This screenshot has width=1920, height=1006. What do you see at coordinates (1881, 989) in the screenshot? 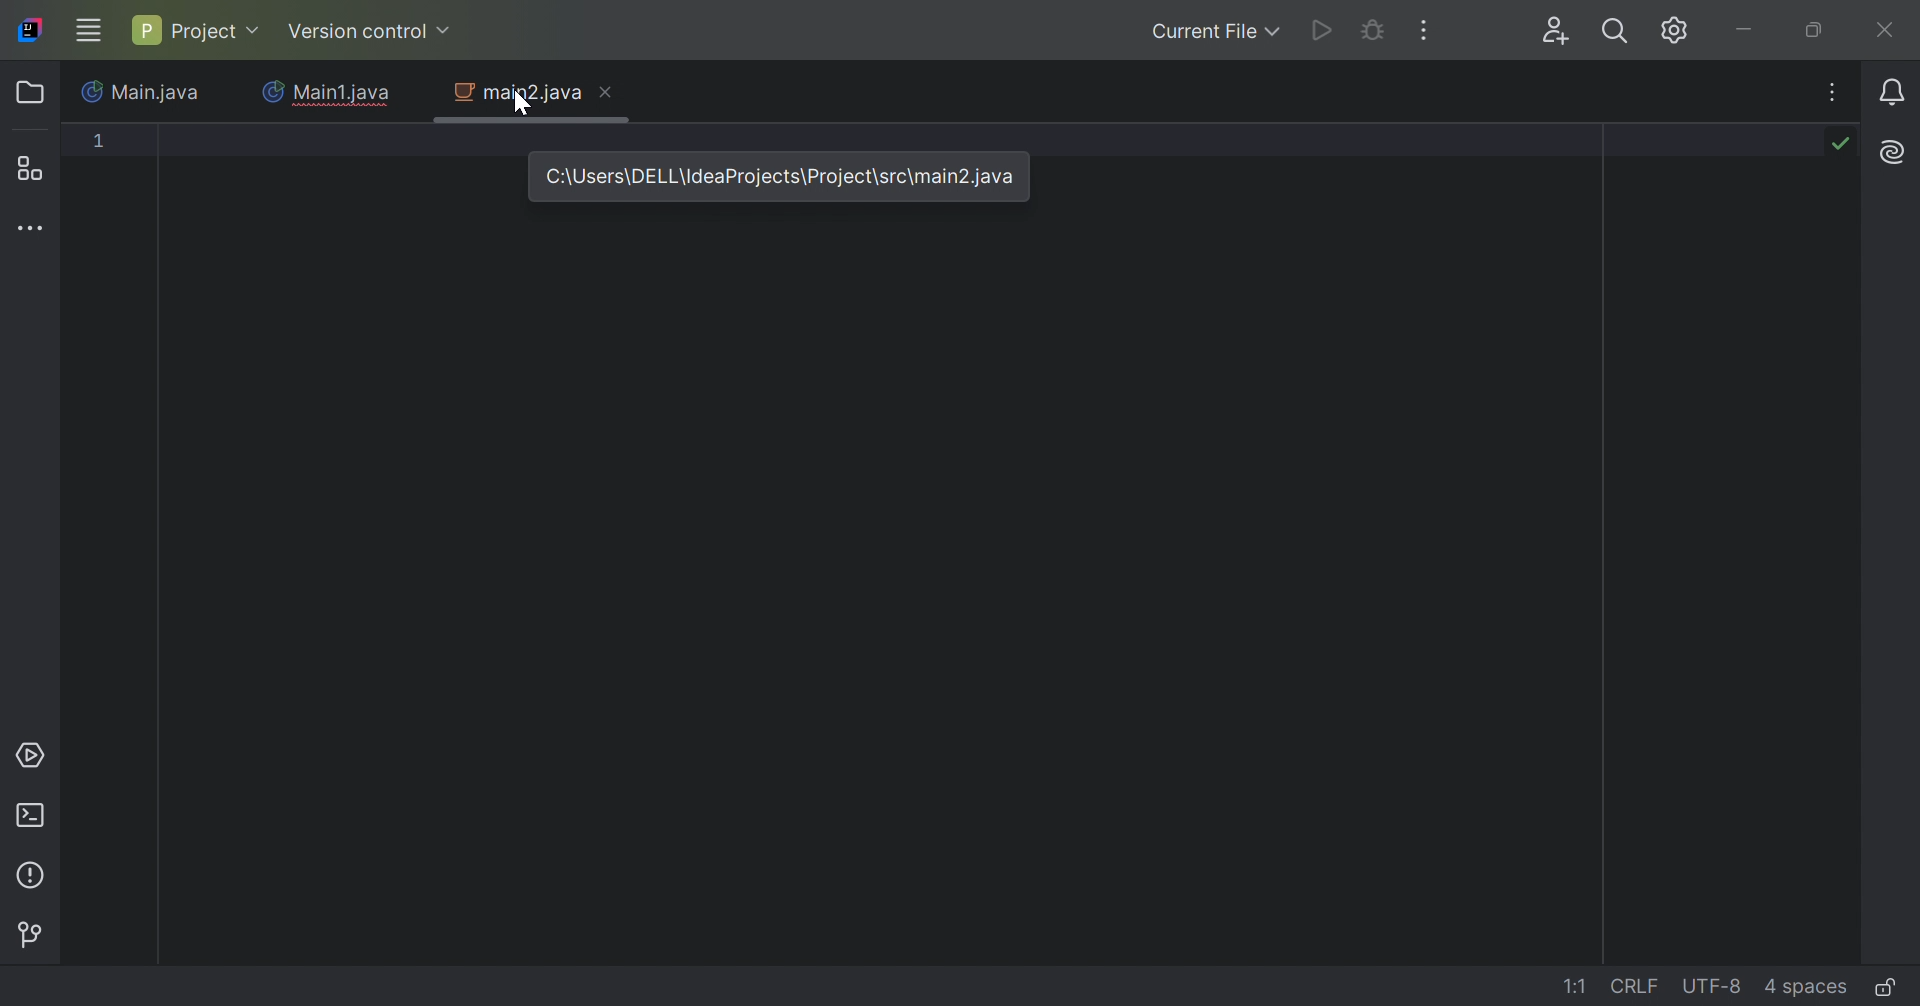
I see `Make file read-only` at bounding box center [1881, 989].